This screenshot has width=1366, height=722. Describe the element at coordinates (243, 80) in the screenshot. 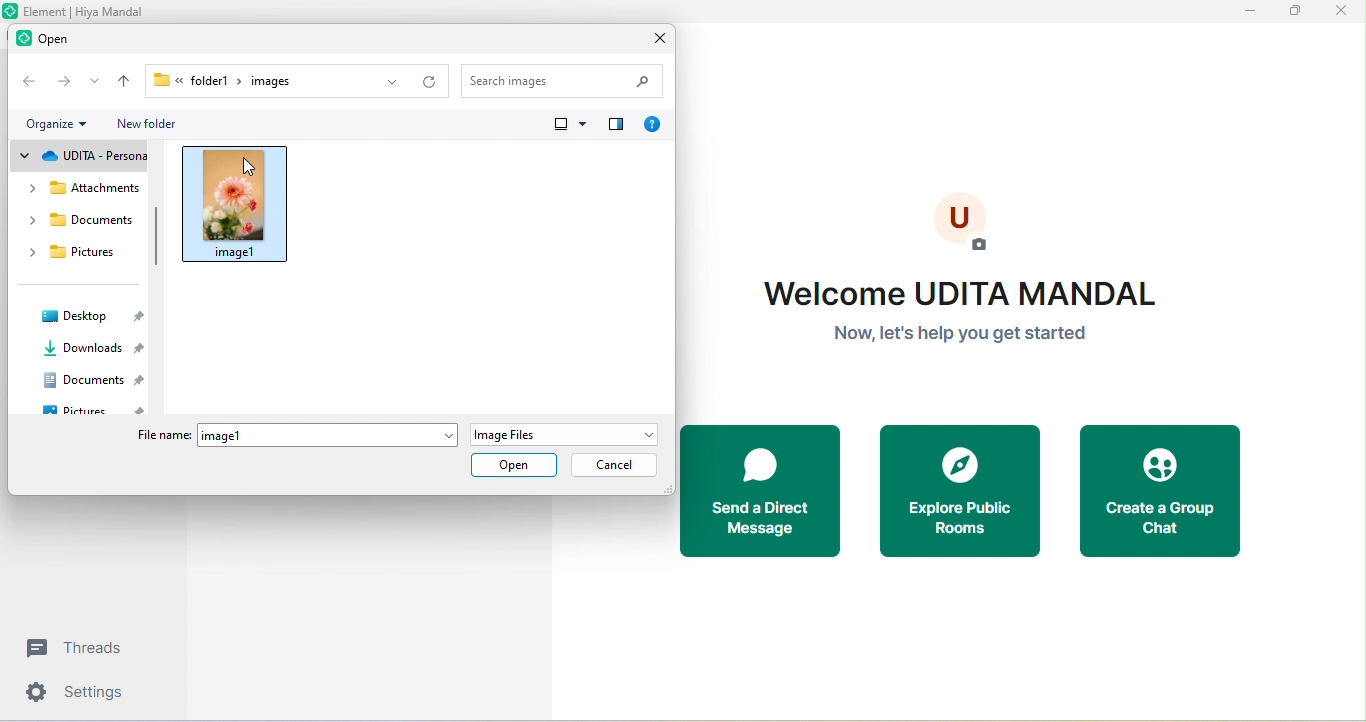

I see `folder 1>images` at that location.